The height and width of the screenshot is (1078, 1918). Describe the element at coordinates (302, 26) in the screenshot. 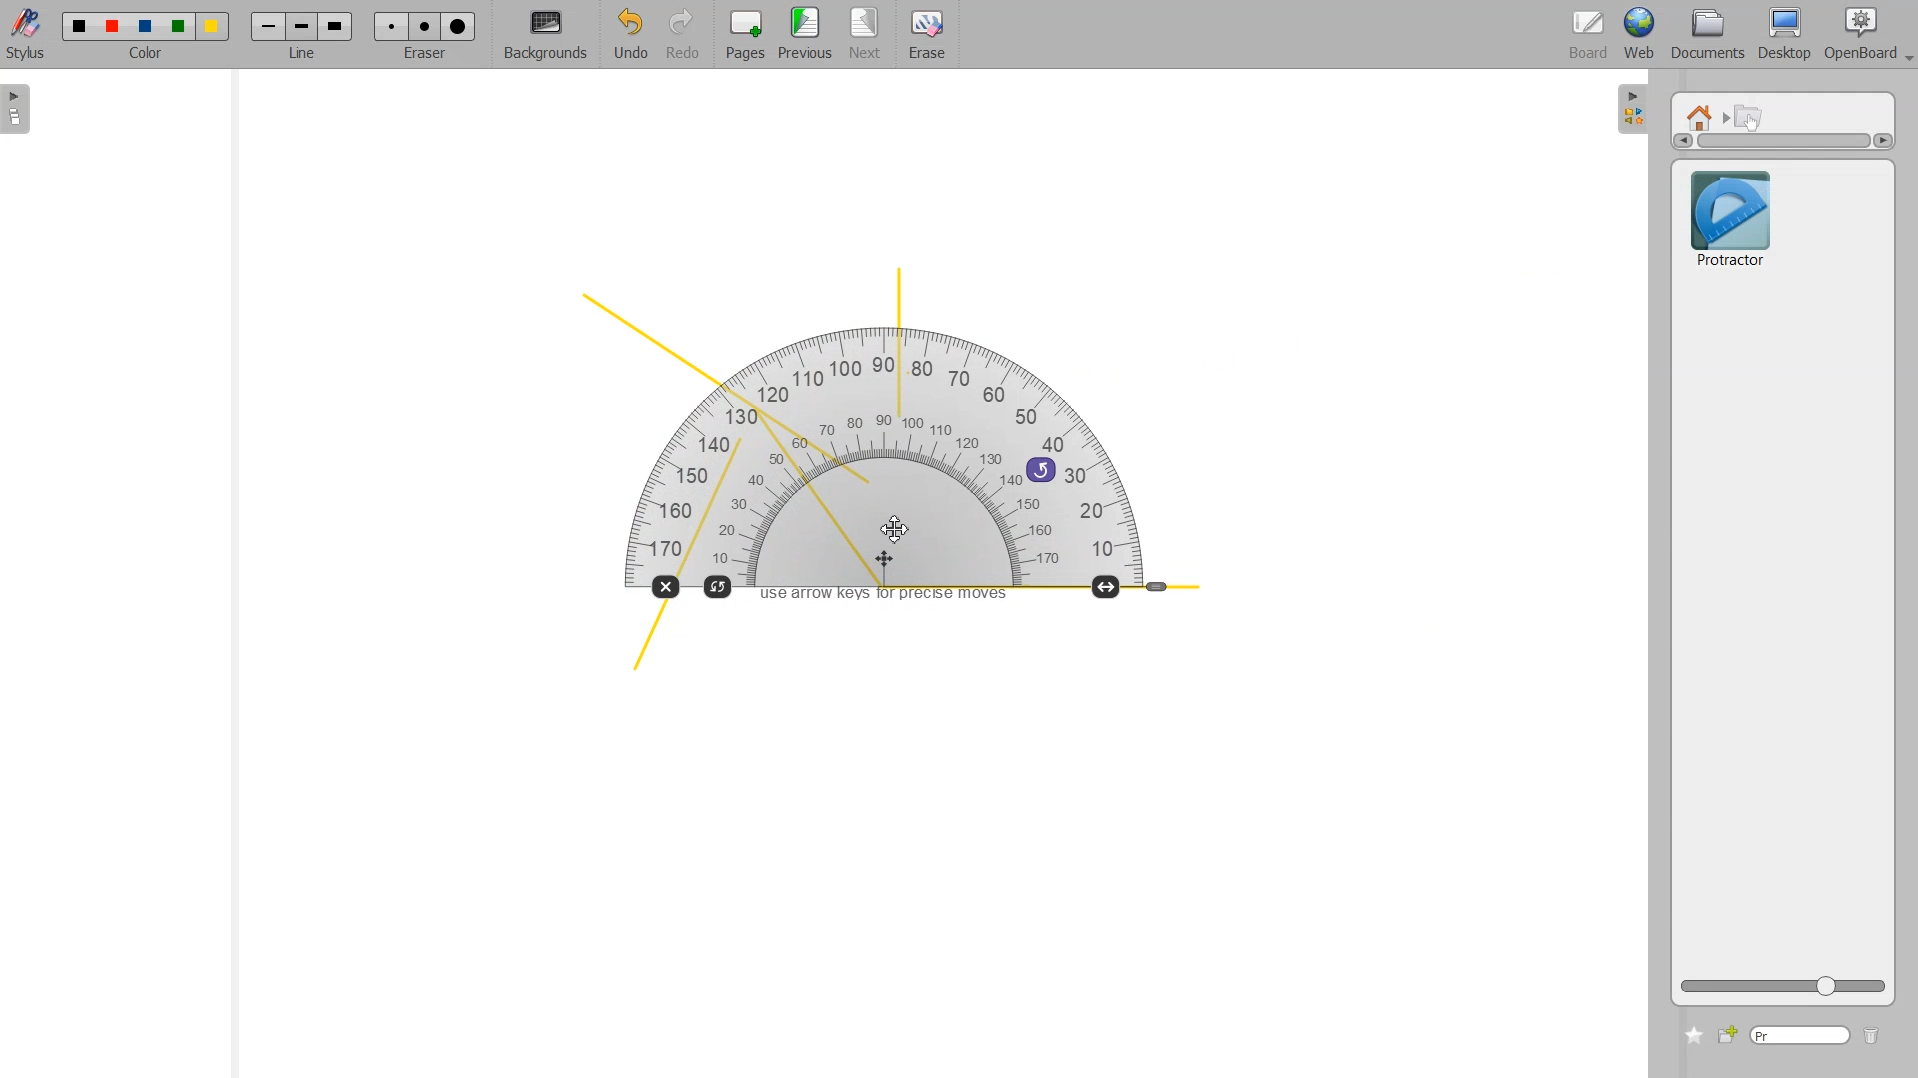

I see `Line` at that location.